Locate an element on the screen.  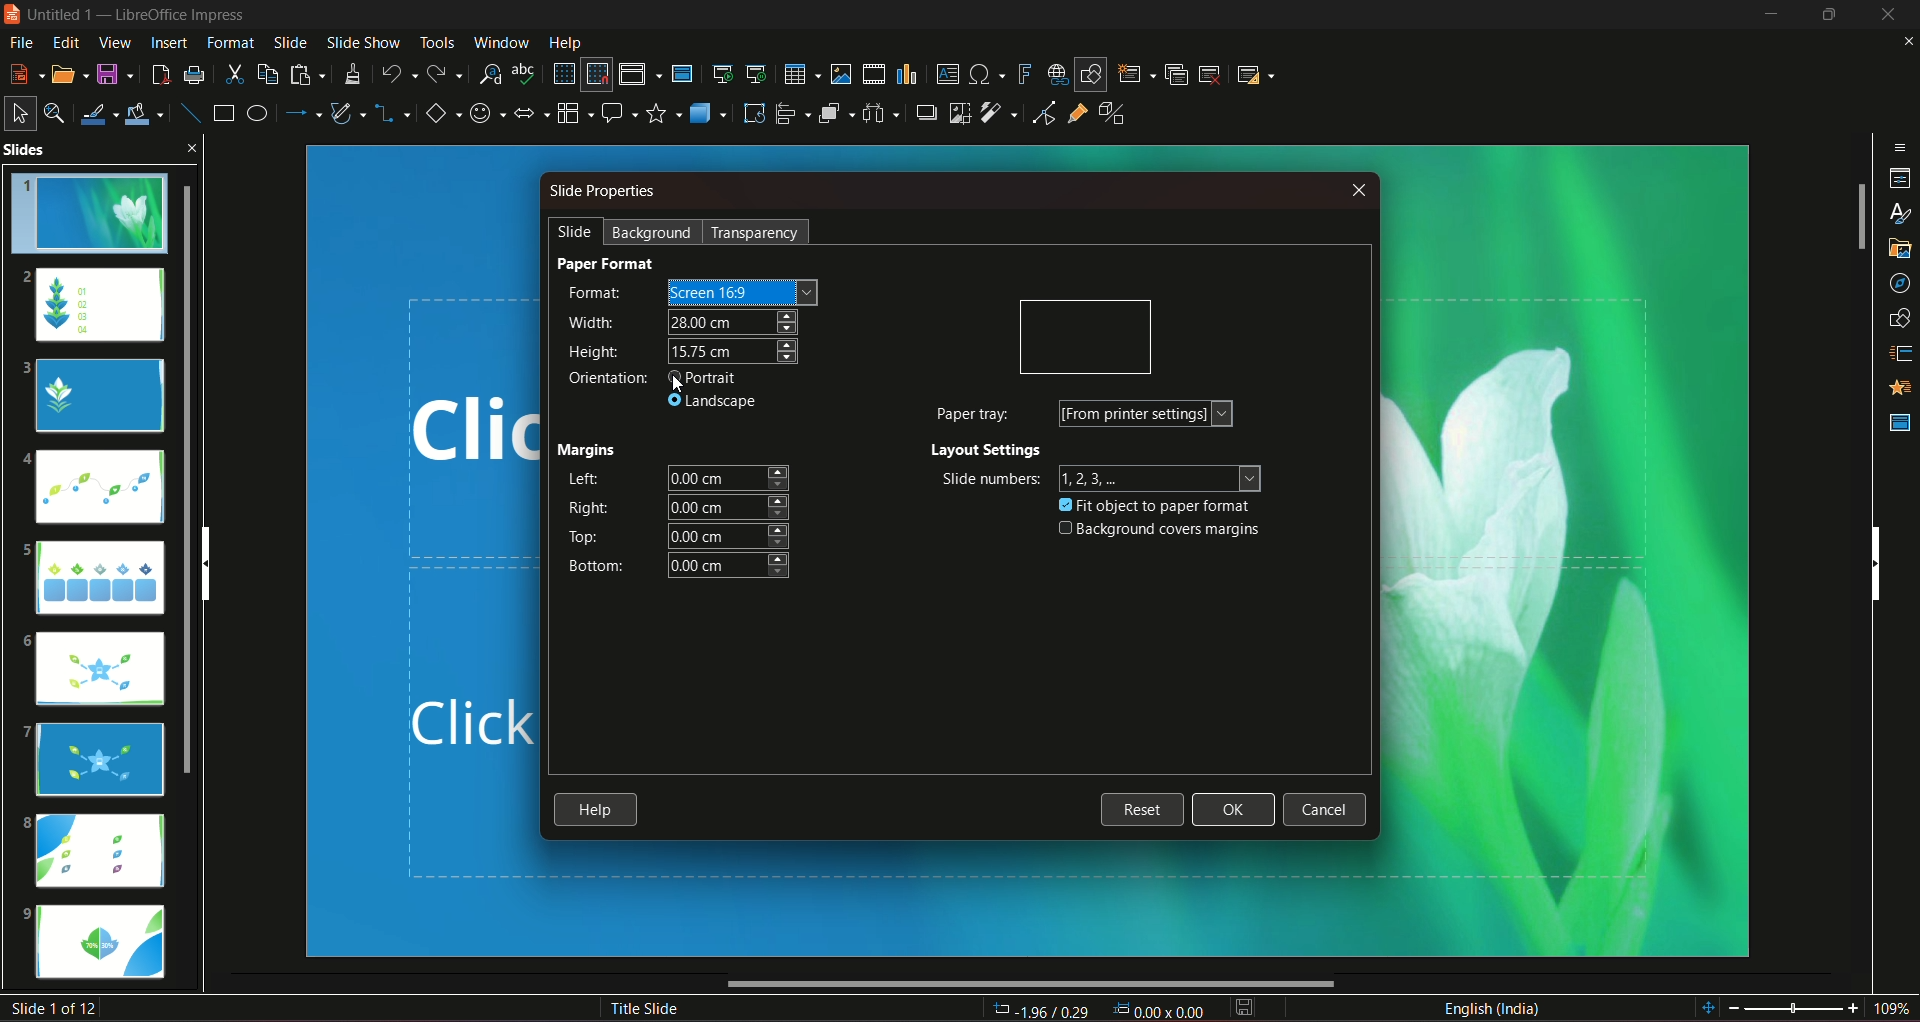
slide transition is located at coordinates (1897, 356).